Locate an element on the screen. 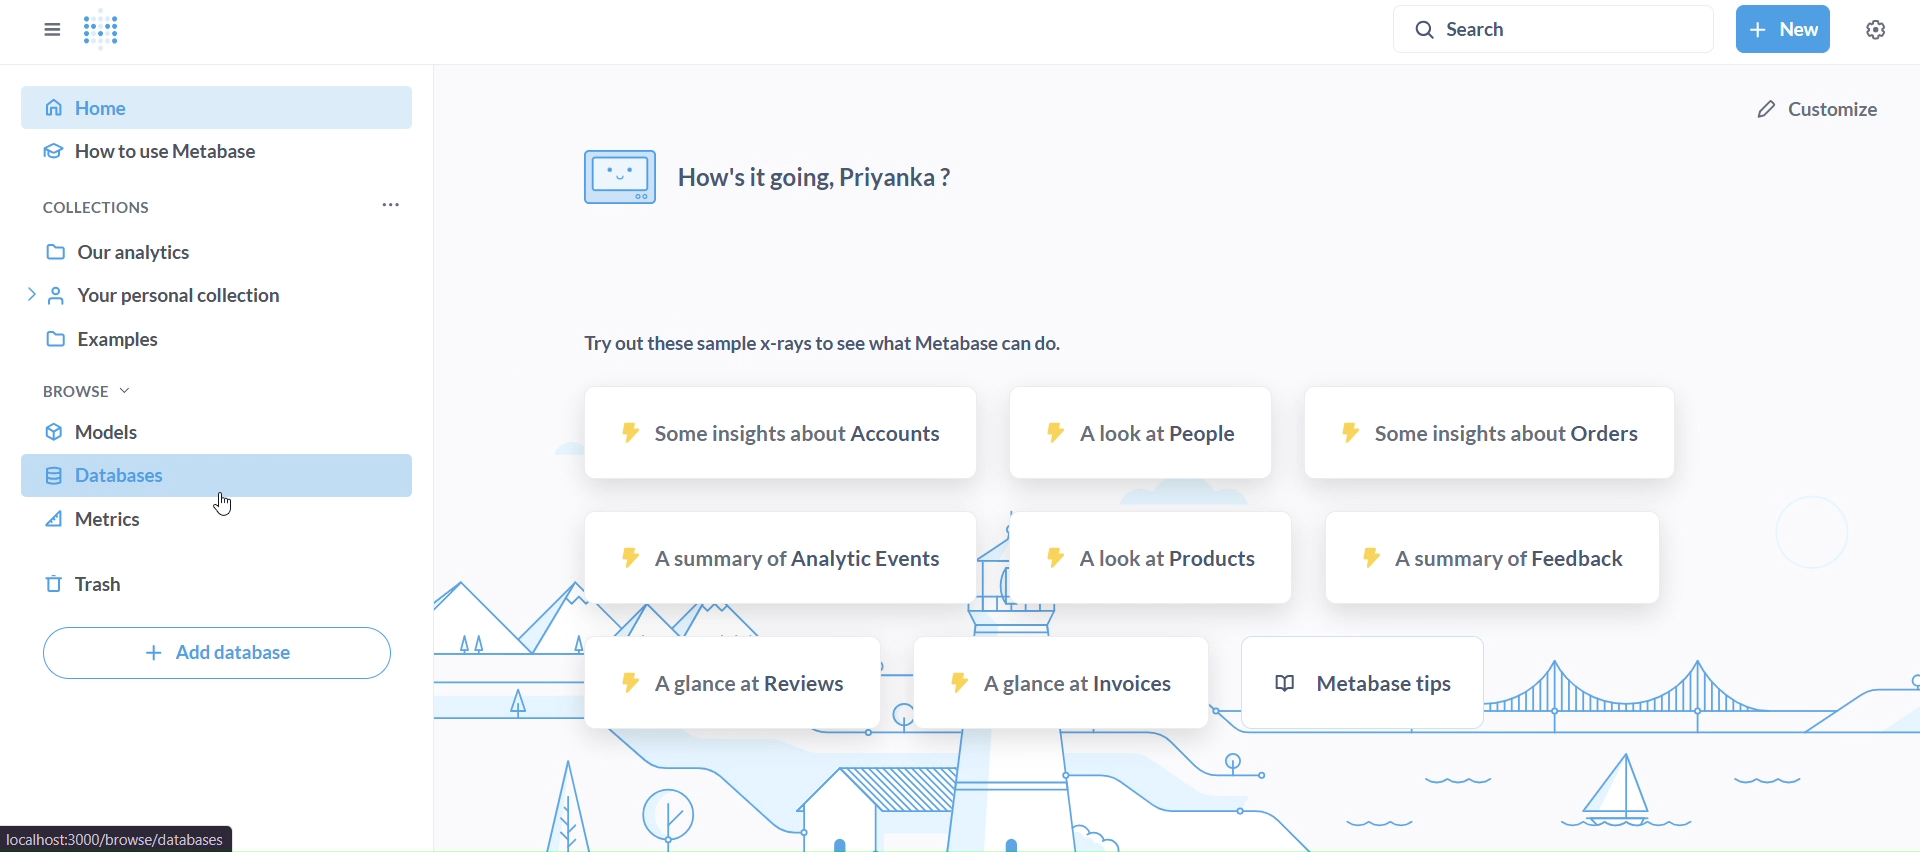 The image size is (1920, 852). try these ample x-rays to see what metabase can do. is located at coordinates (829, 344).